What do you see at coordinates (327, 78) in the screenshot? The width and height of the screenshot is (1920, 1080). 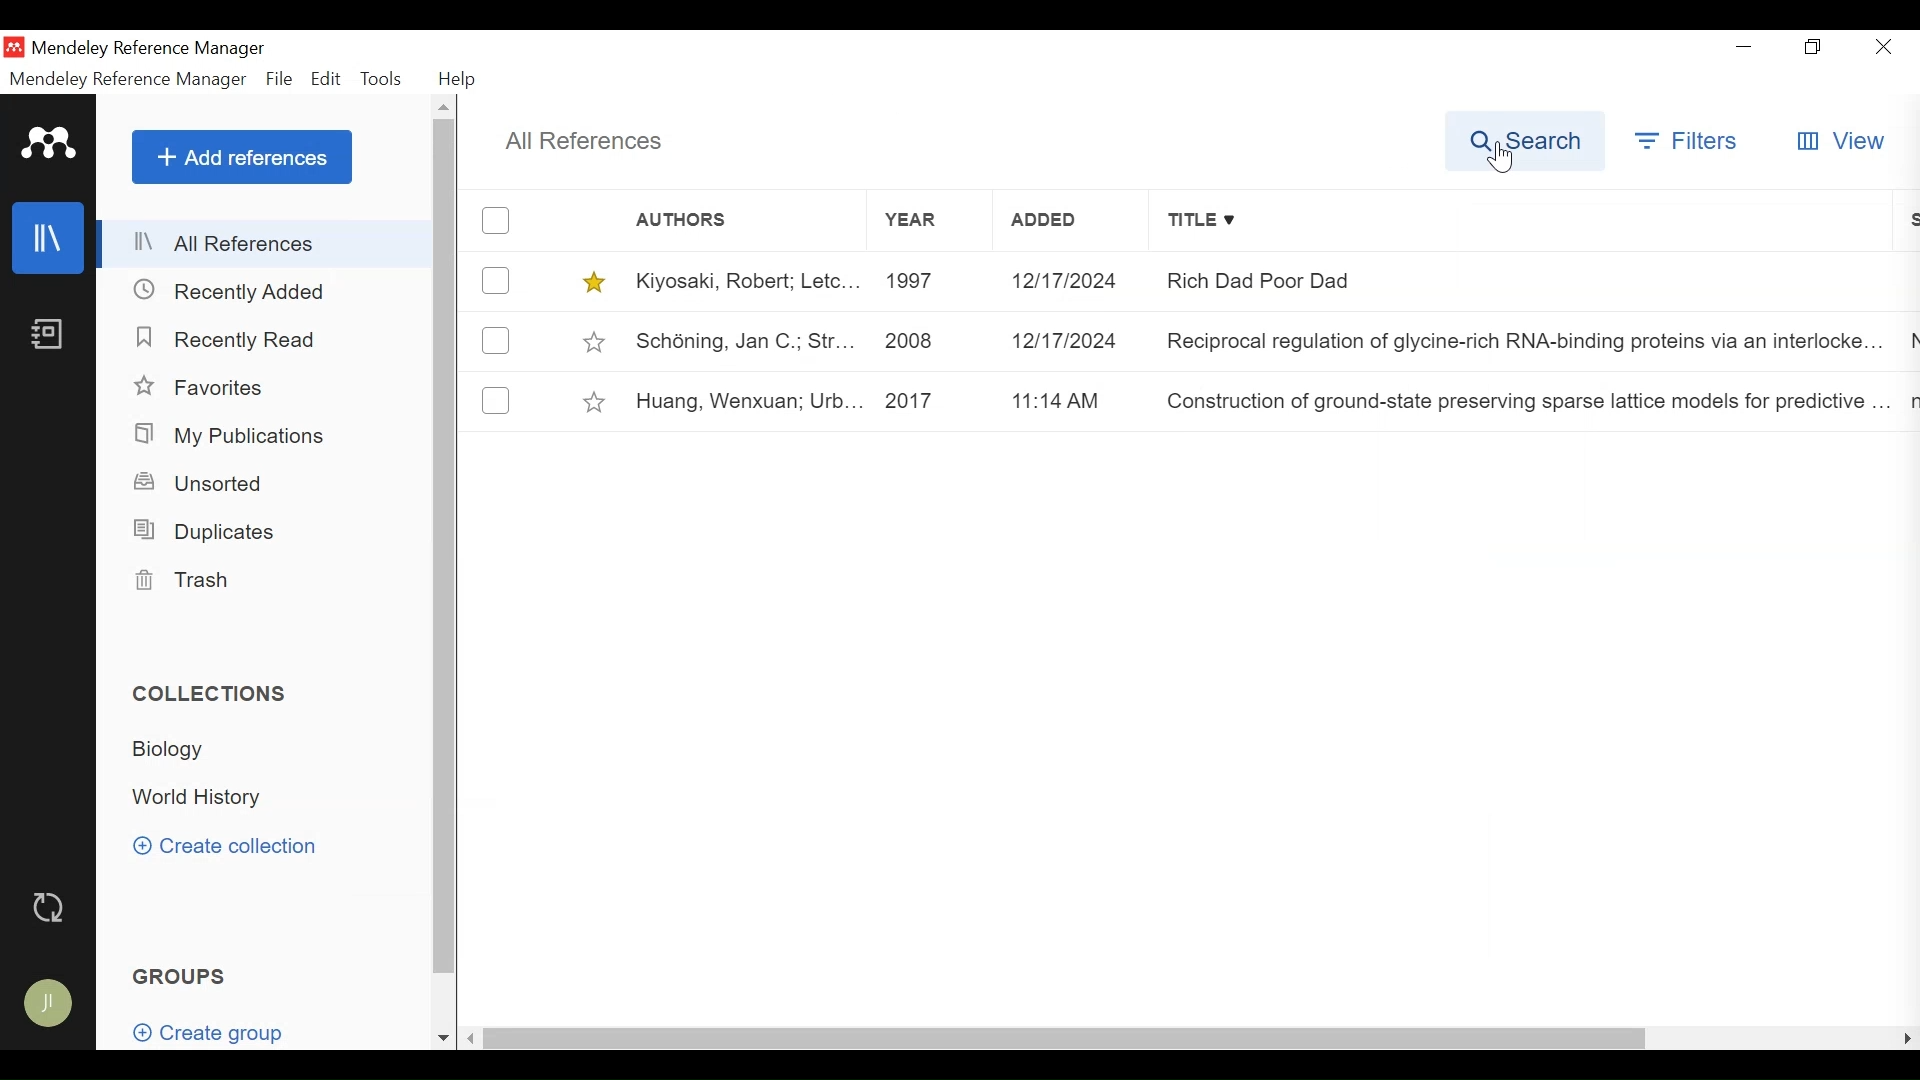 I see `Edit` at bounding box center [327, 78].